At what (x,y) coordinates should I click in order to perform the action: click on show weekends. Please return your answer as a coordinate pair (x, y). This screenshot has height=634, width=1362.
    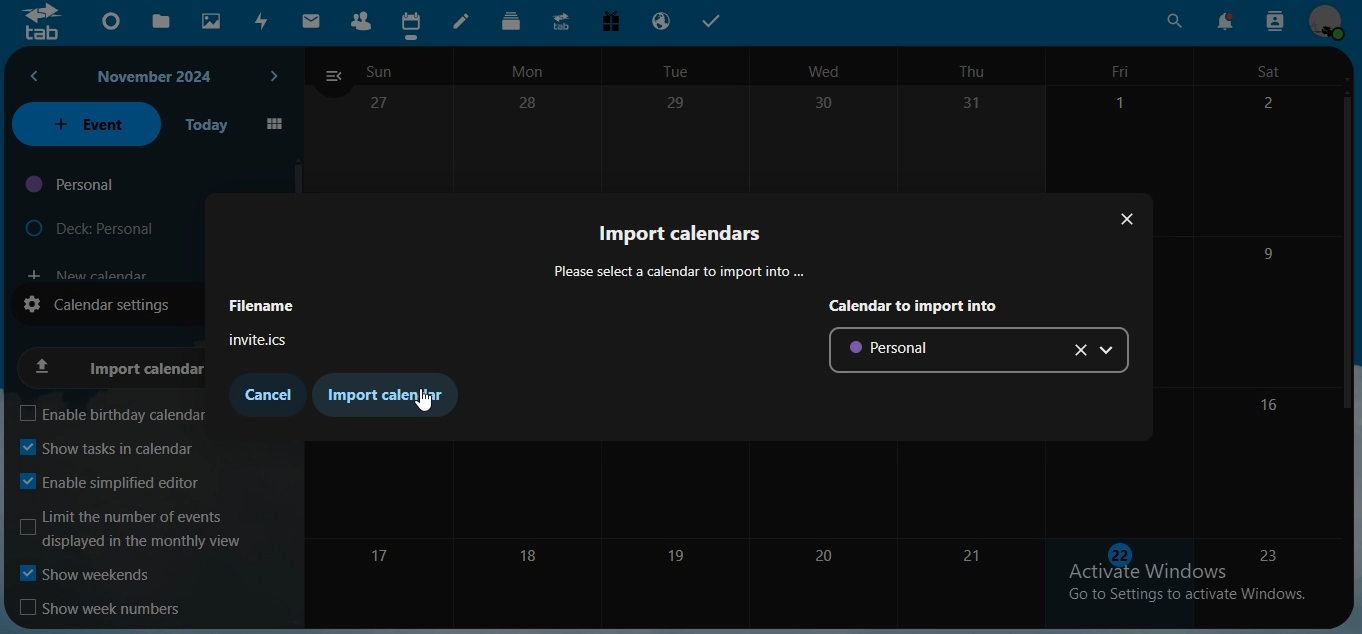
    Looking at the image, I should click on (88, 577).